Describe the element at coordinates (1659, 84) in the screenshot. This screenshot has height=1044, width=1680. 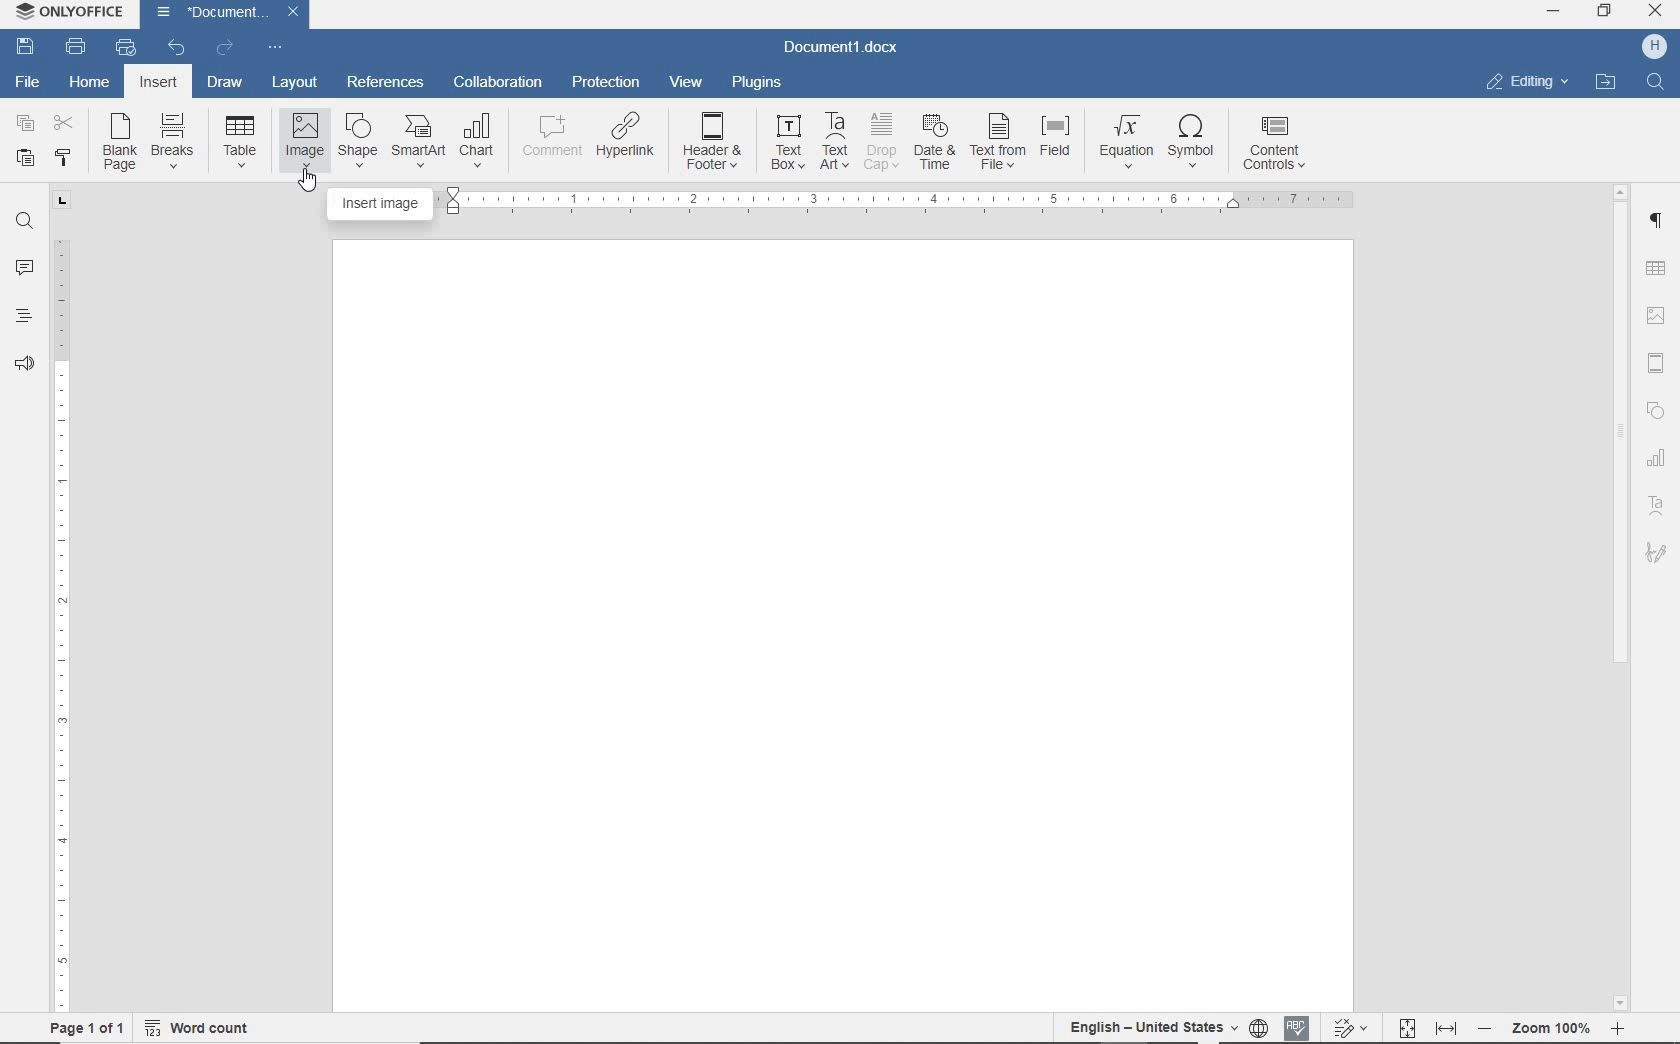
I see `Find` at that location.